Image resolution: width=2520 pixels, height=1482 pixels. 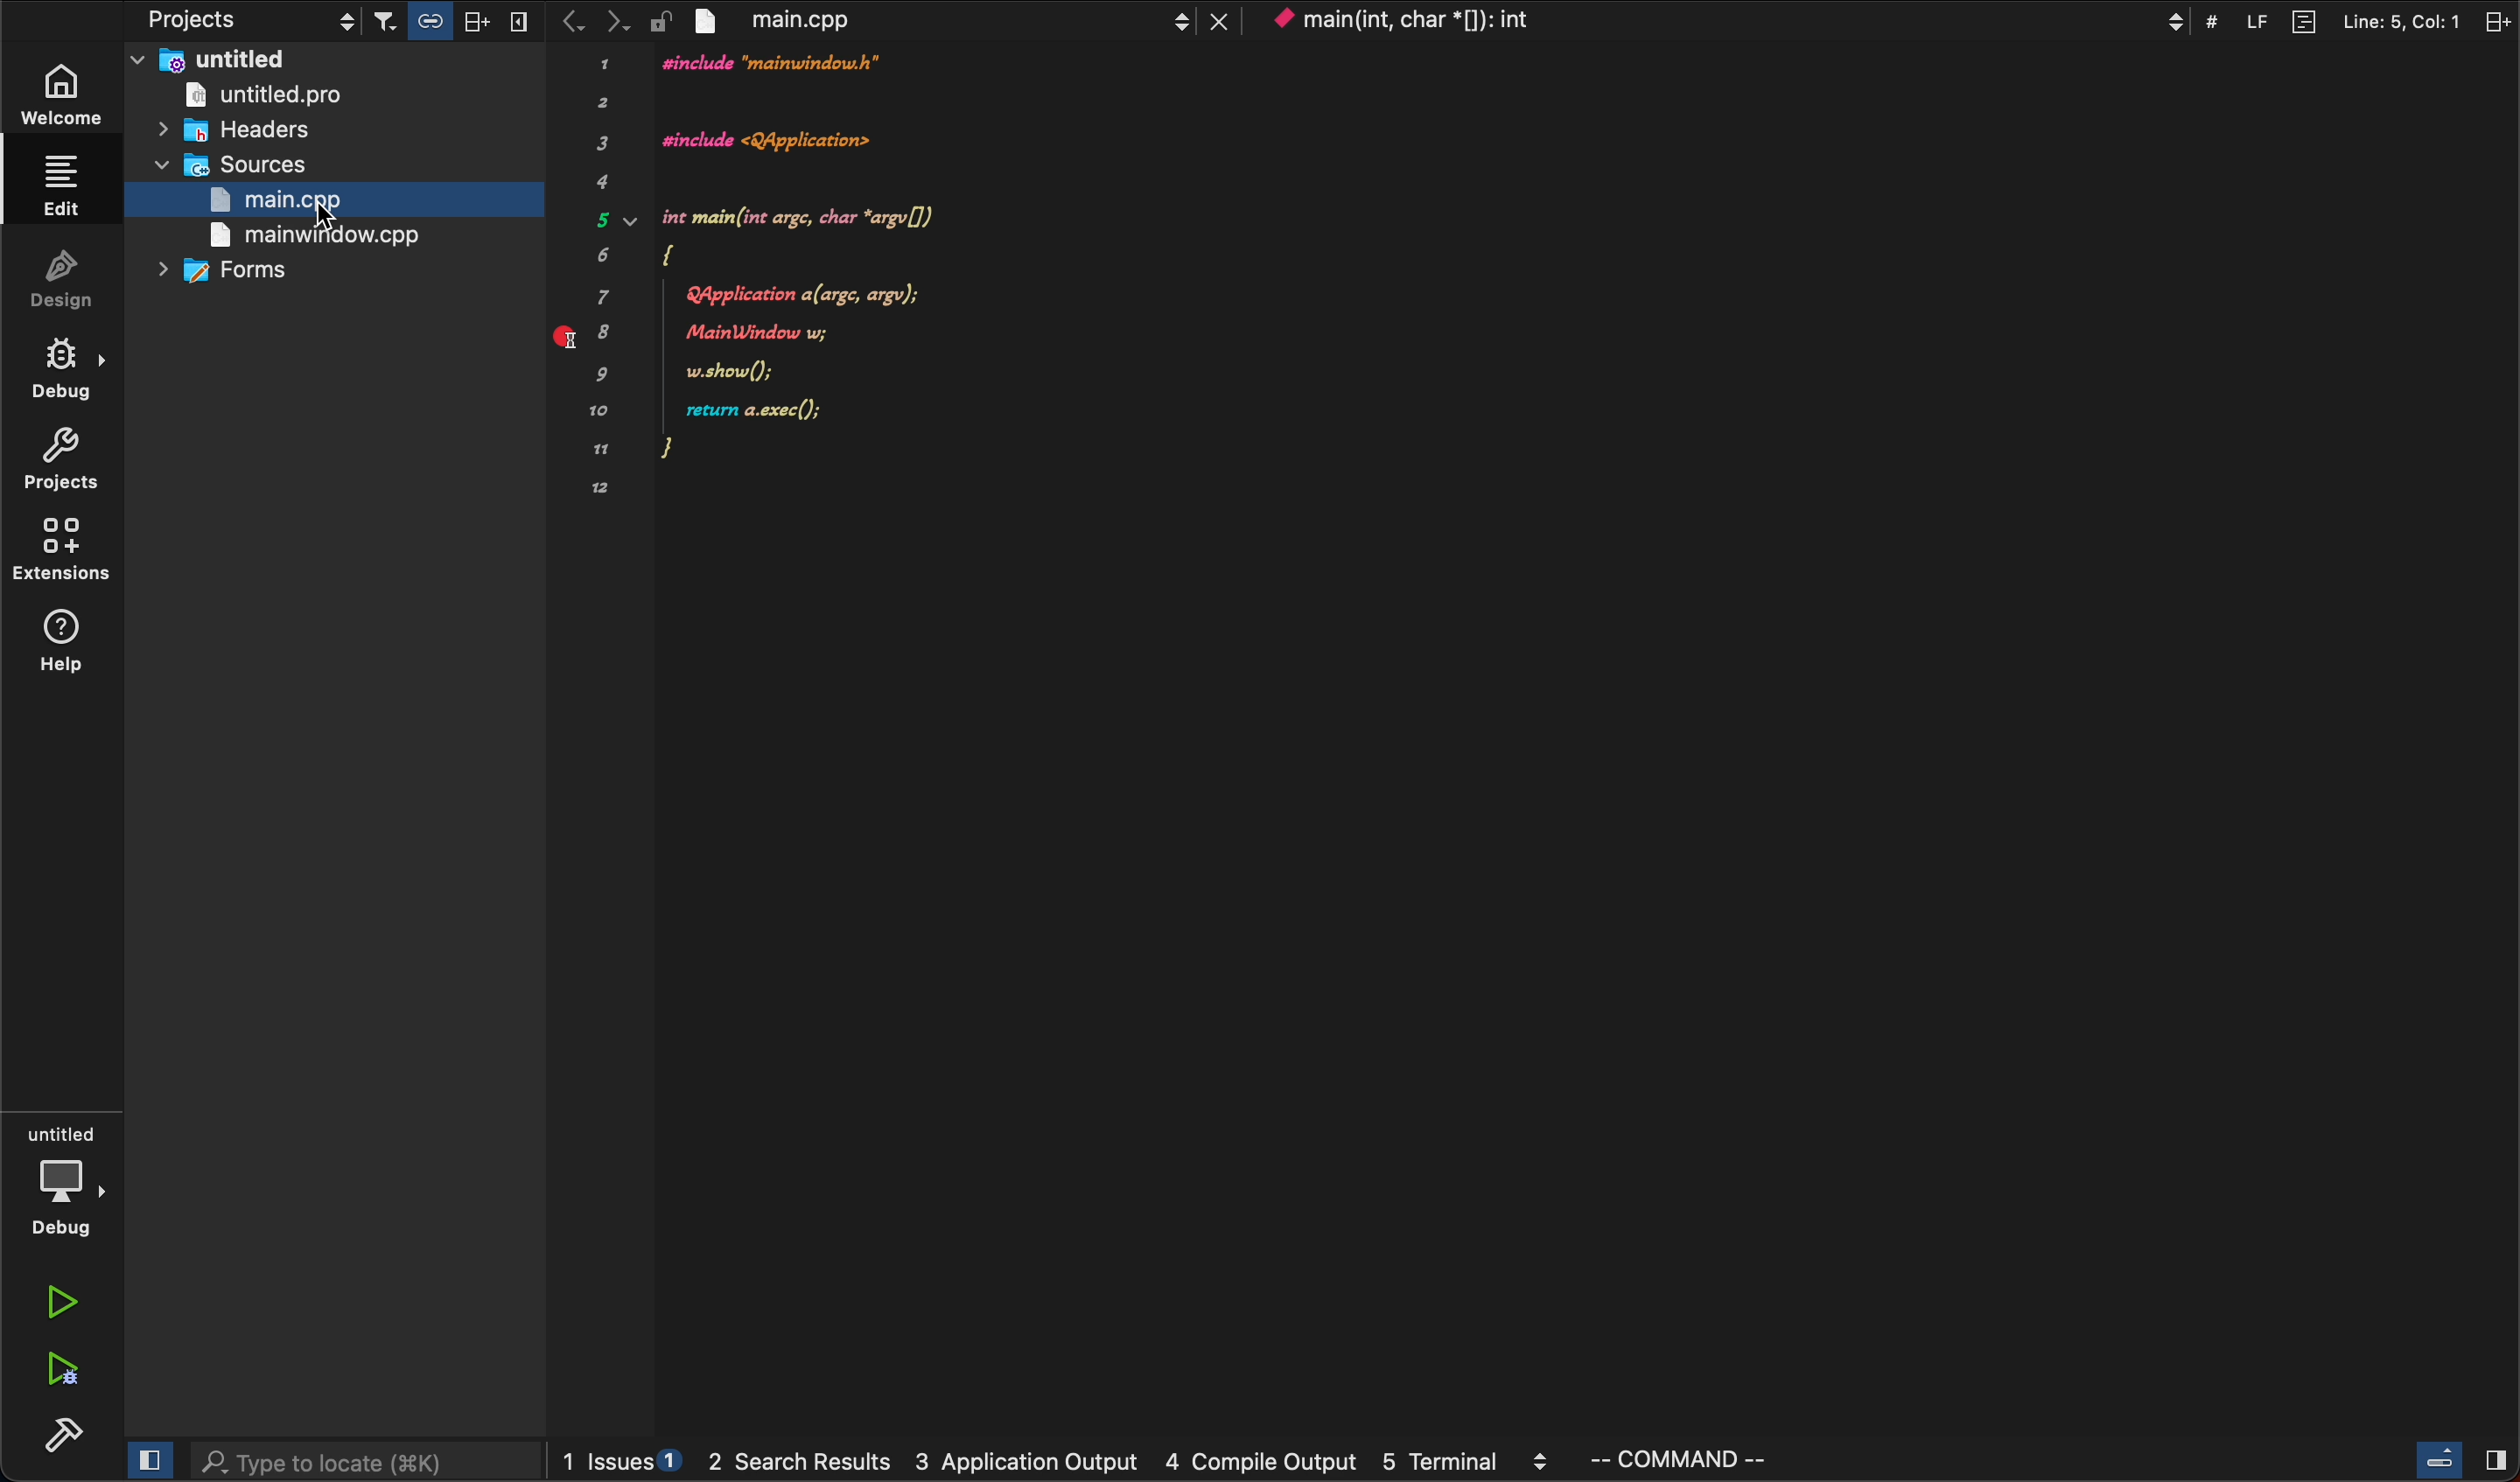 What do you see at coordinates (334, 59) in the screenshot?
I see `untitled` at bounding box center [334, 59].